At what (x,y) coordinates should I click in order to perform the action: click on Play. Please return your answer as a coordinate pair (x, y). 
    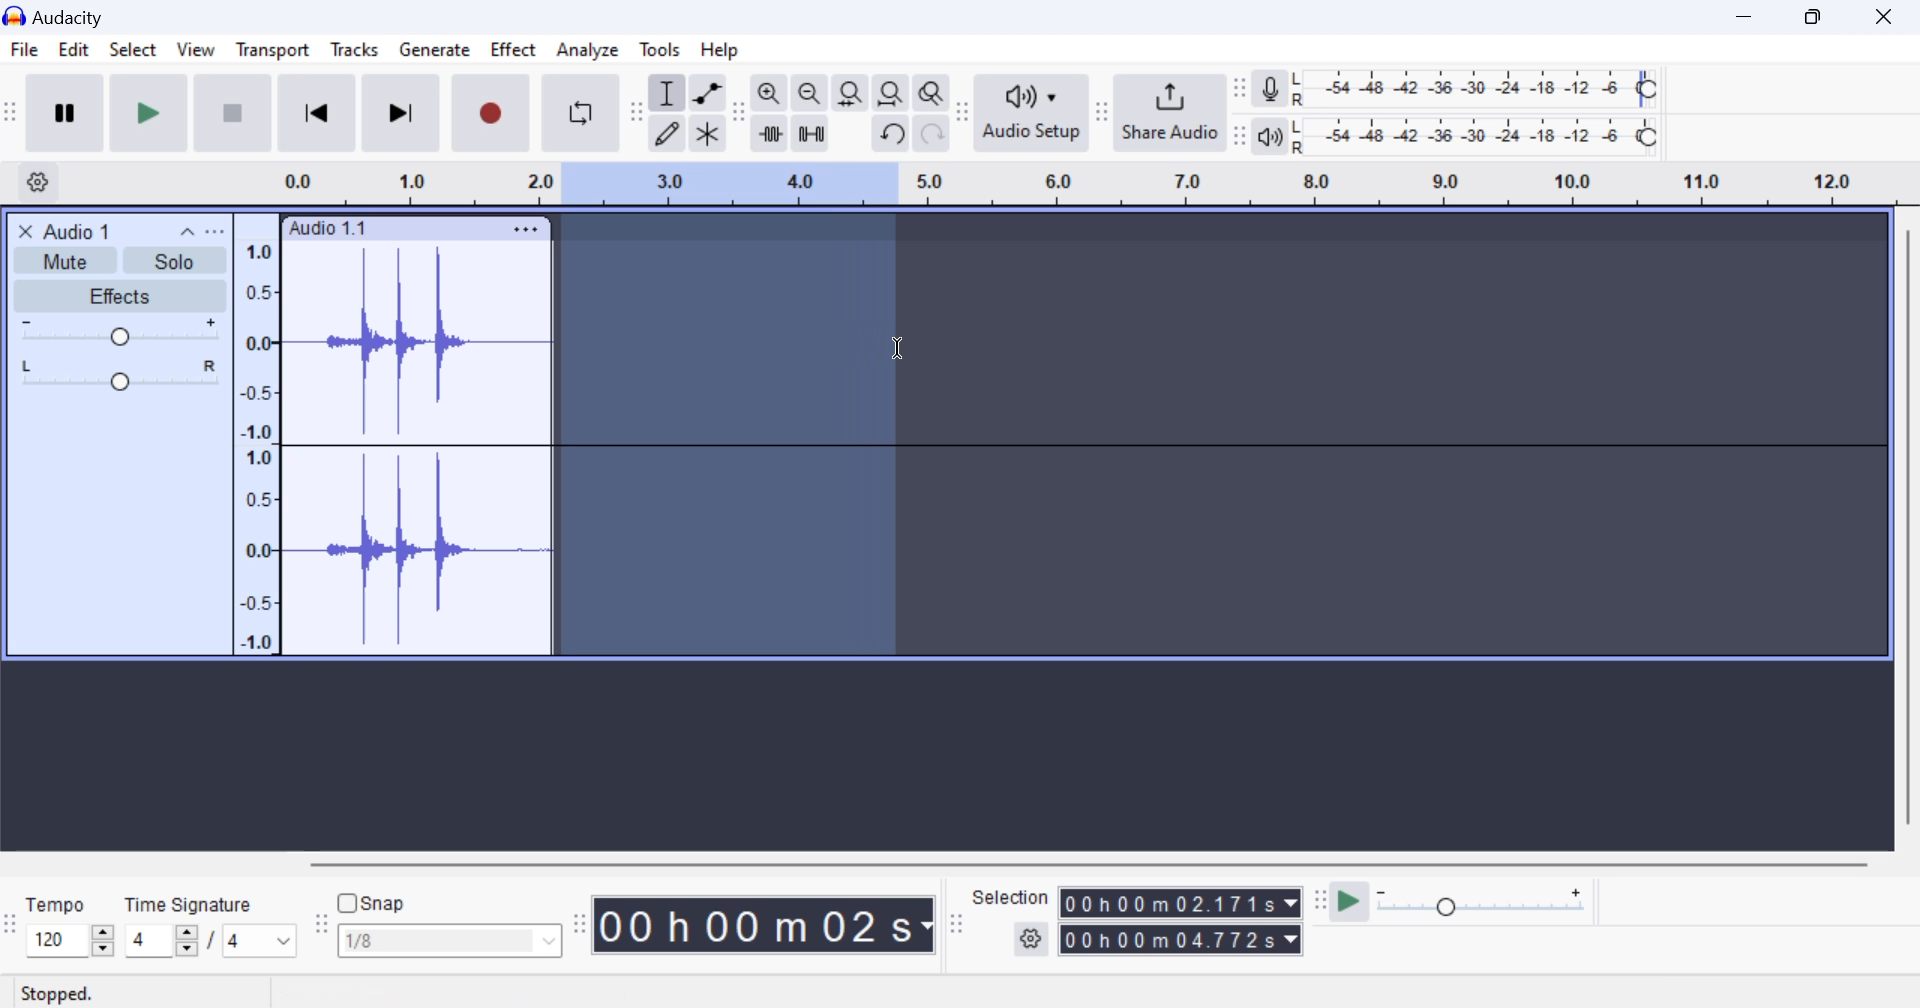
    Looking at the image, I should click on (150, 112).